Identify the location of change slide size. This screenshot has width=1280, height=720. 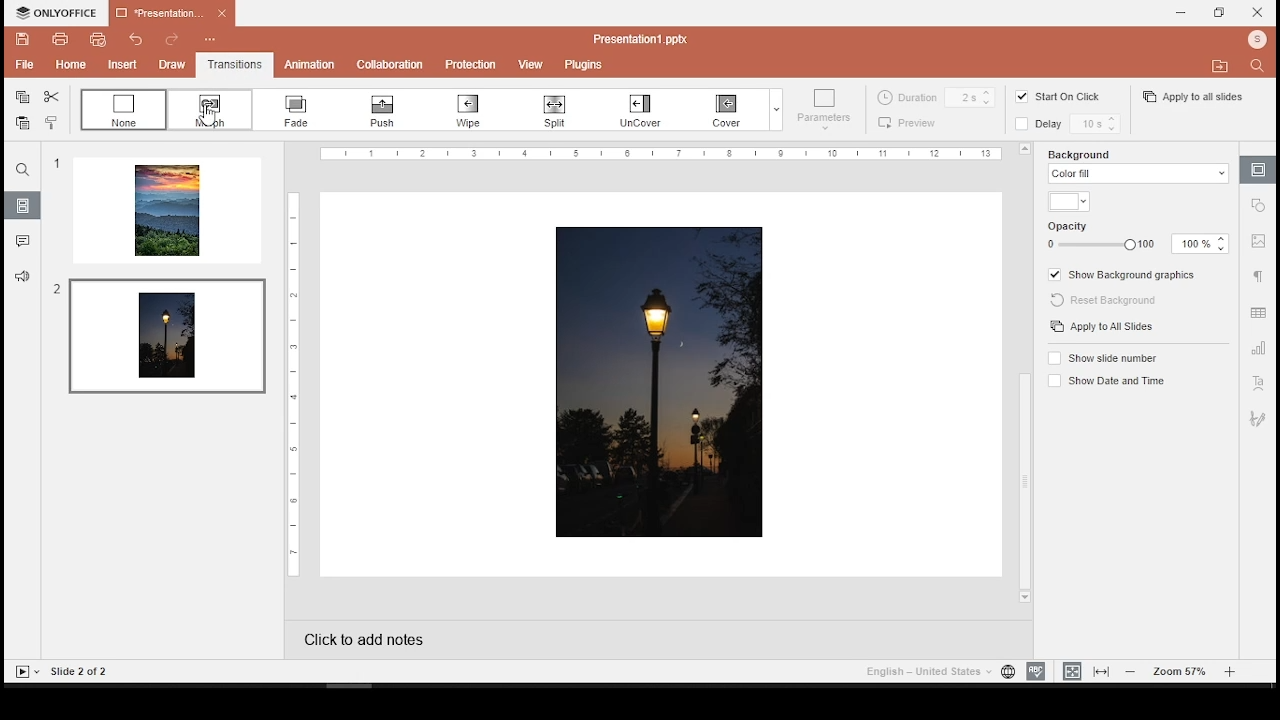
(821, 112).